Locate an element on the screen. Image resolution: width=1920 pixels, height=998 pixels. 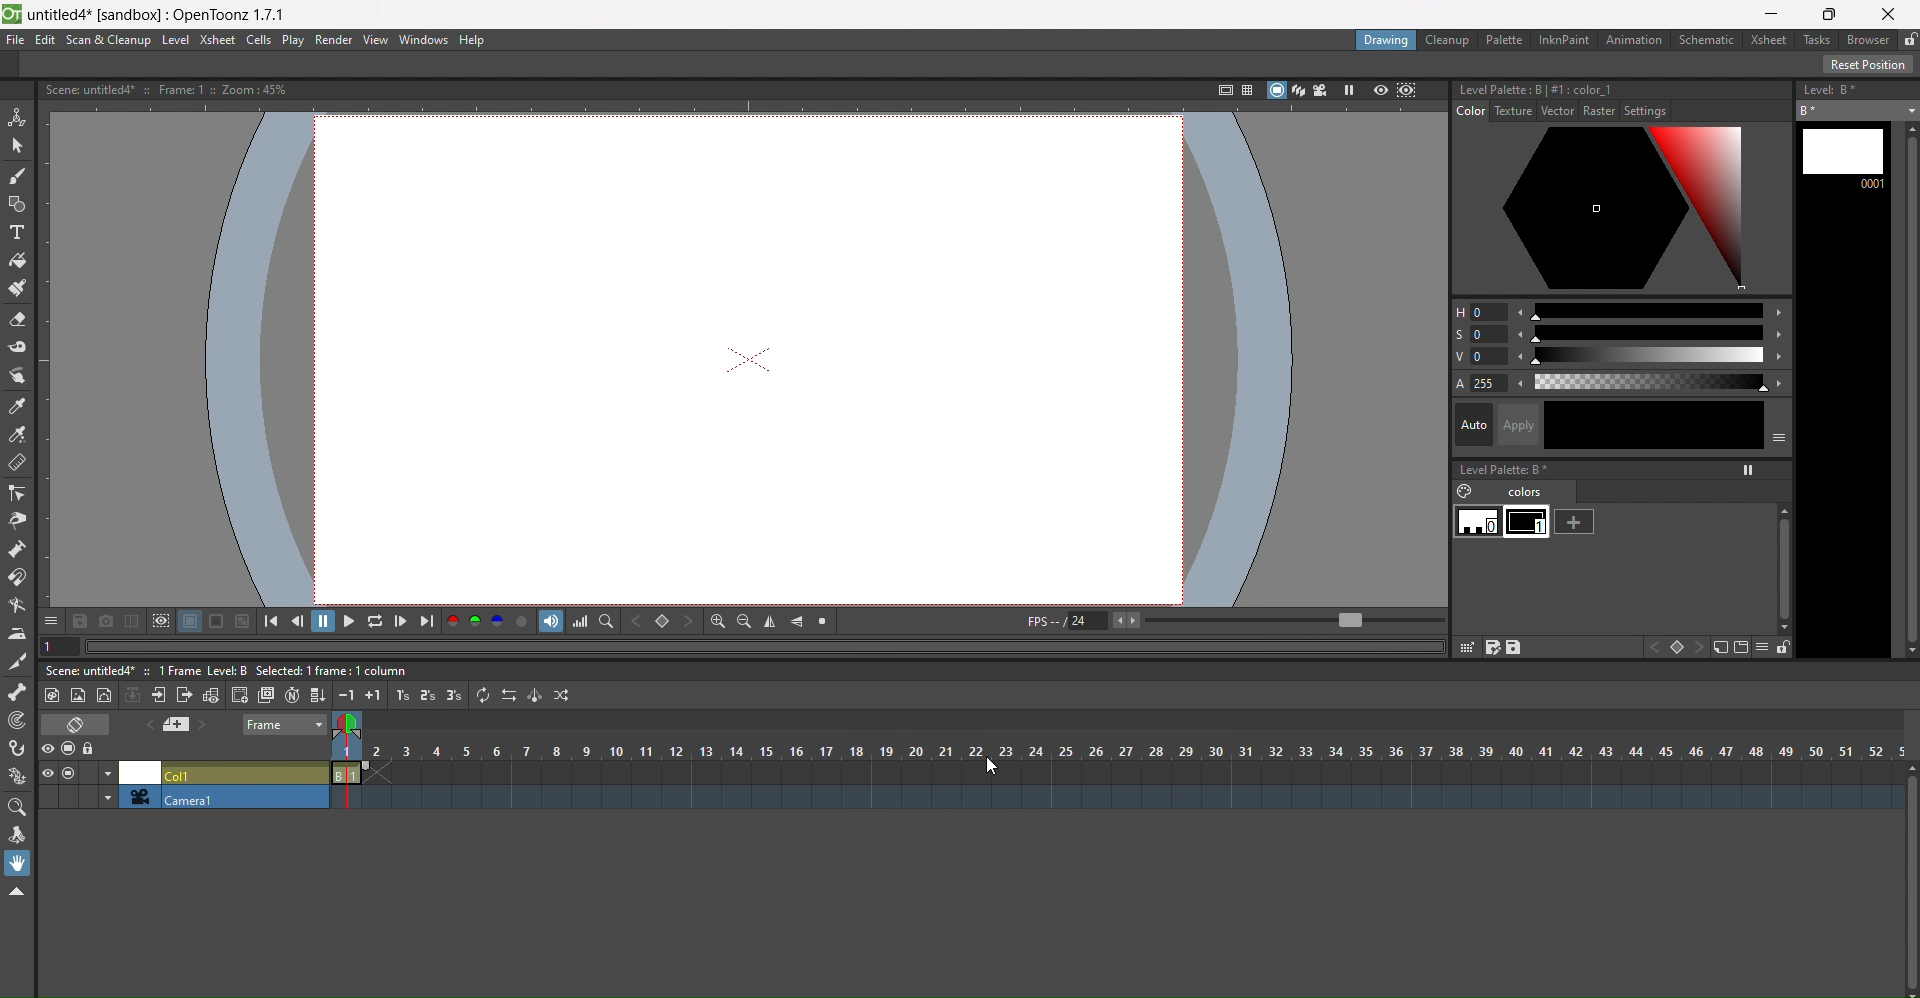
close sub xsheet is located at coordinates (184, 695).